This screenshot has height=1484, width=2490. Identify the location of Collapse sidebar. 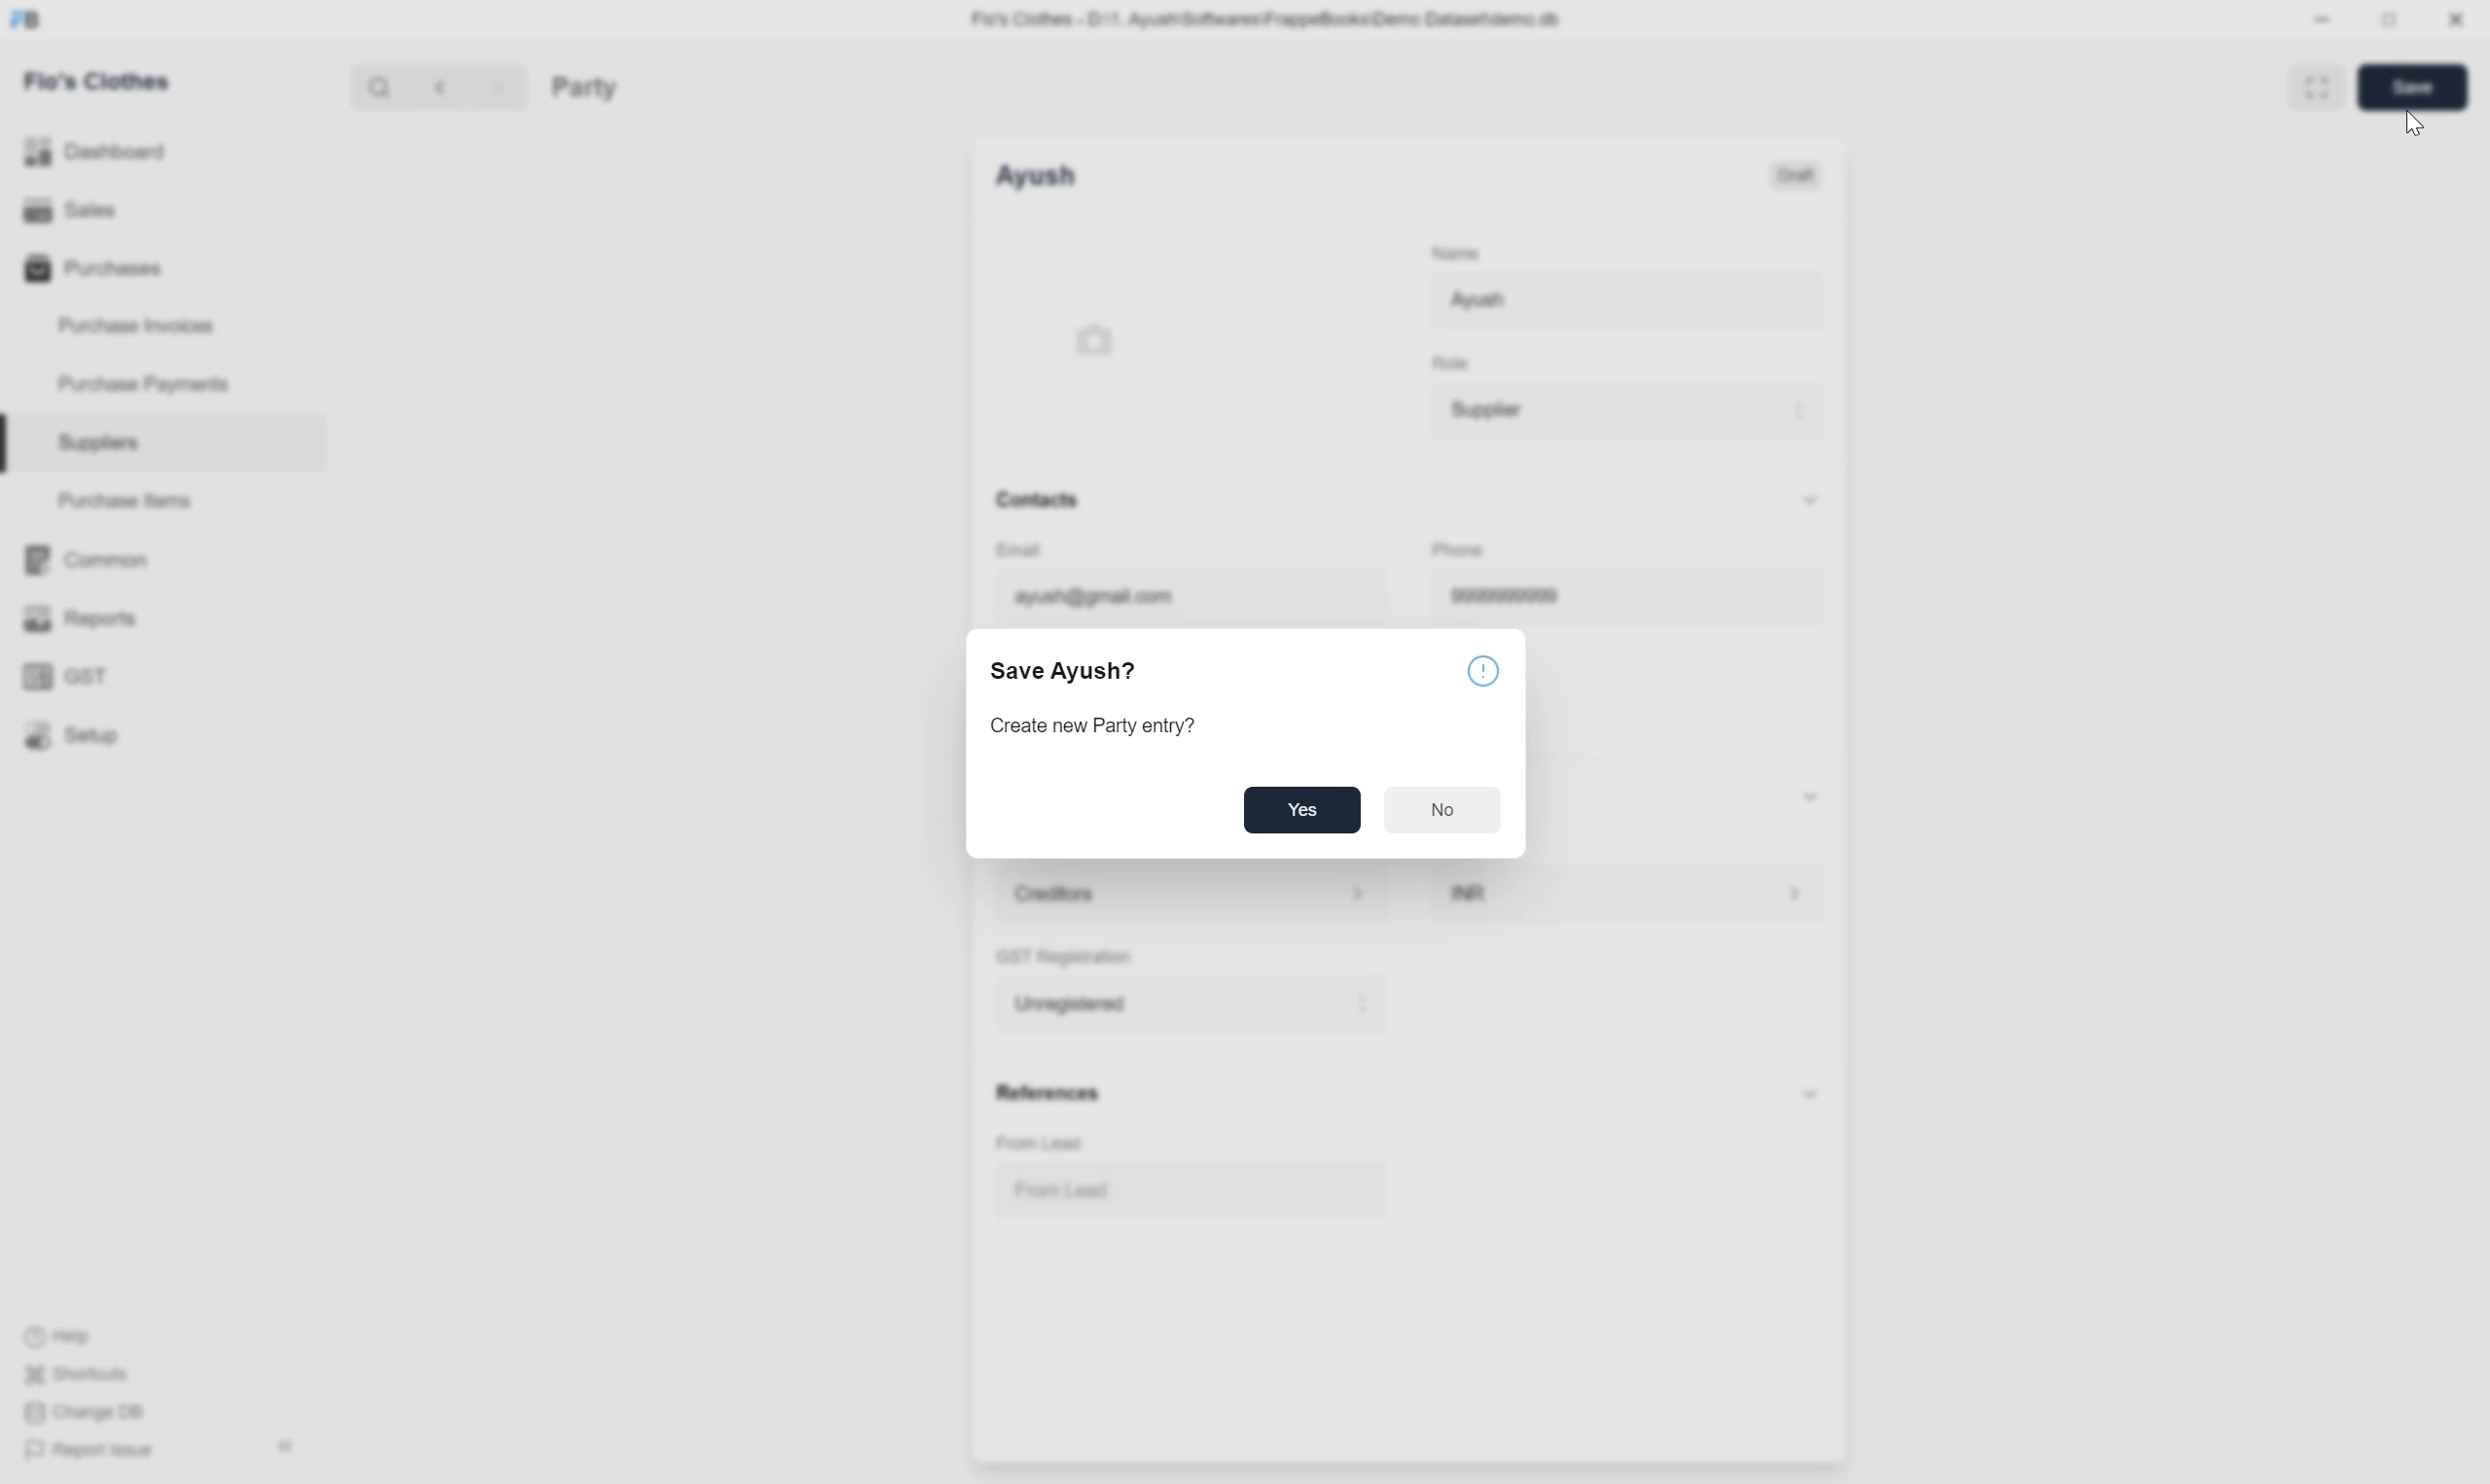
(286, 1446).